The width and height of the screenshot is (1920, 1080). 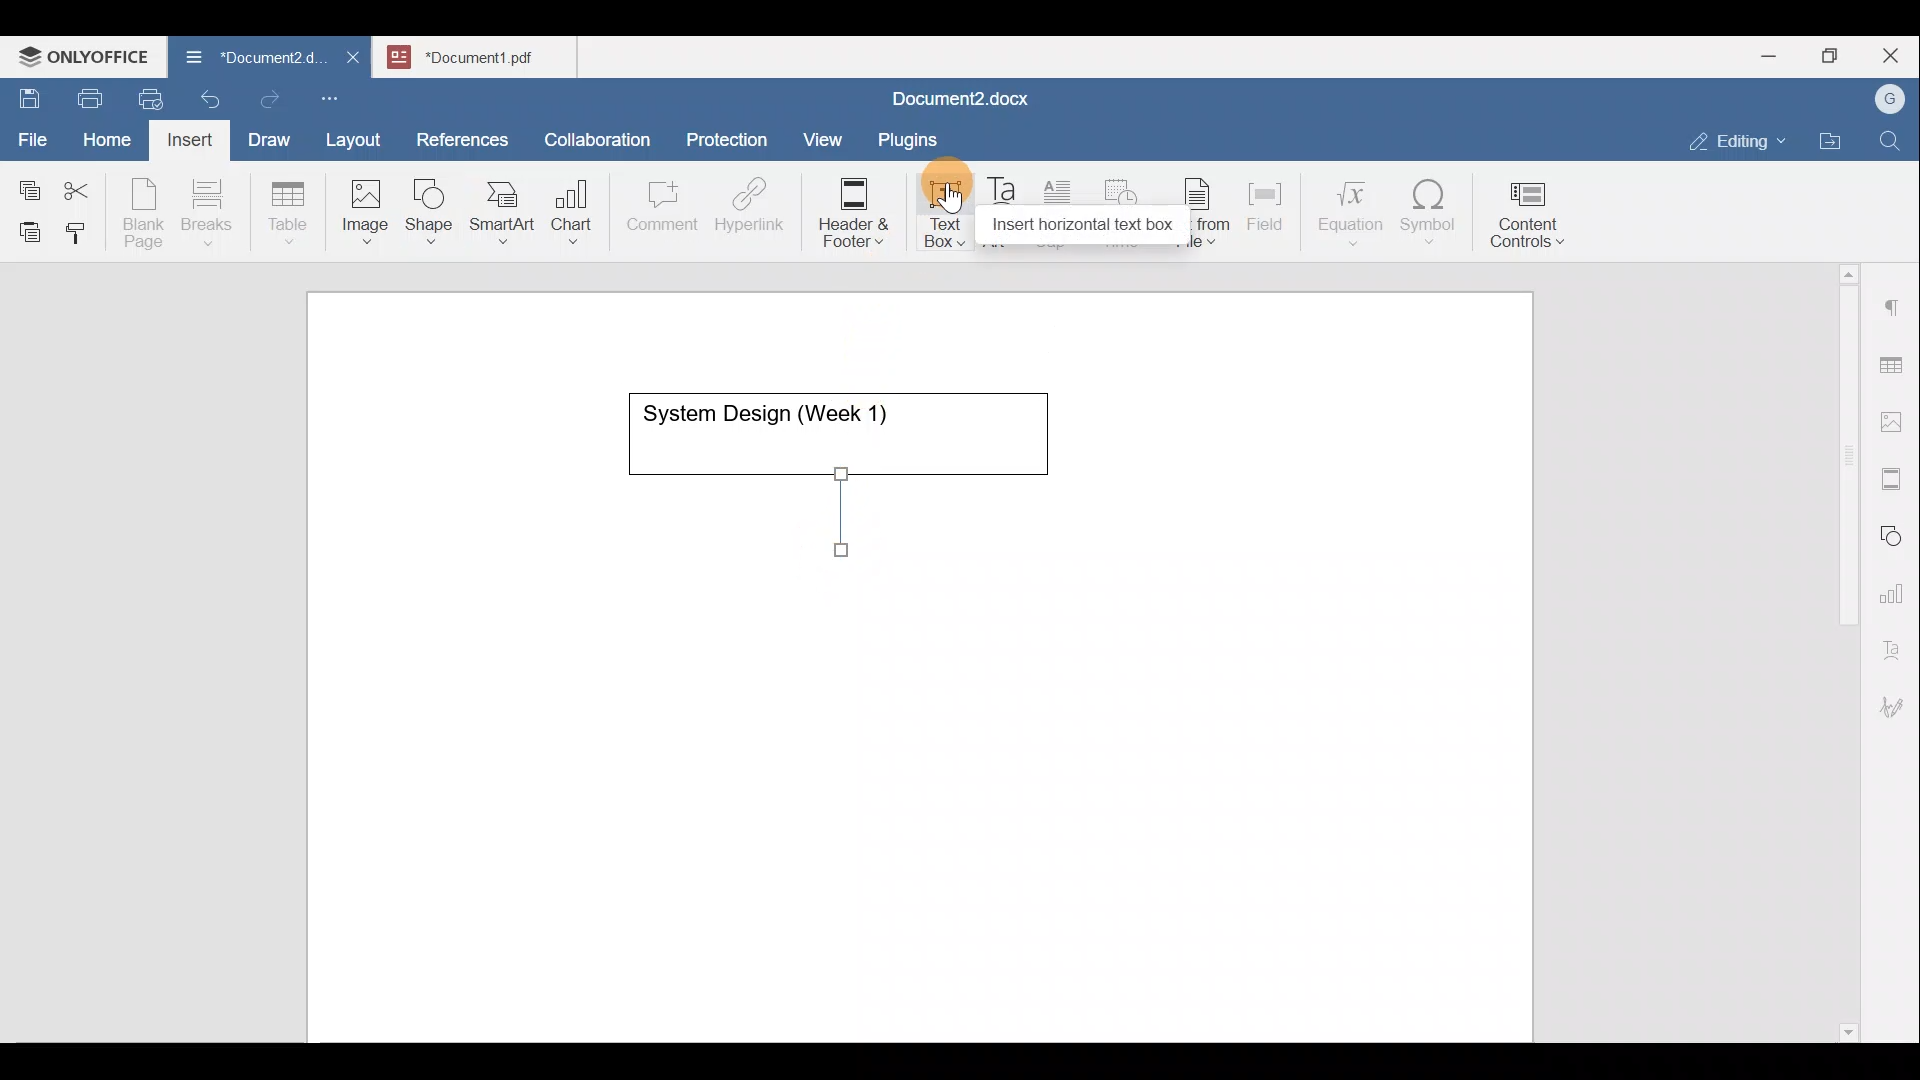 What do you see at coordinates (358, 136) in the screenshot?
I see `Layout` at bounding box center [358, 136].